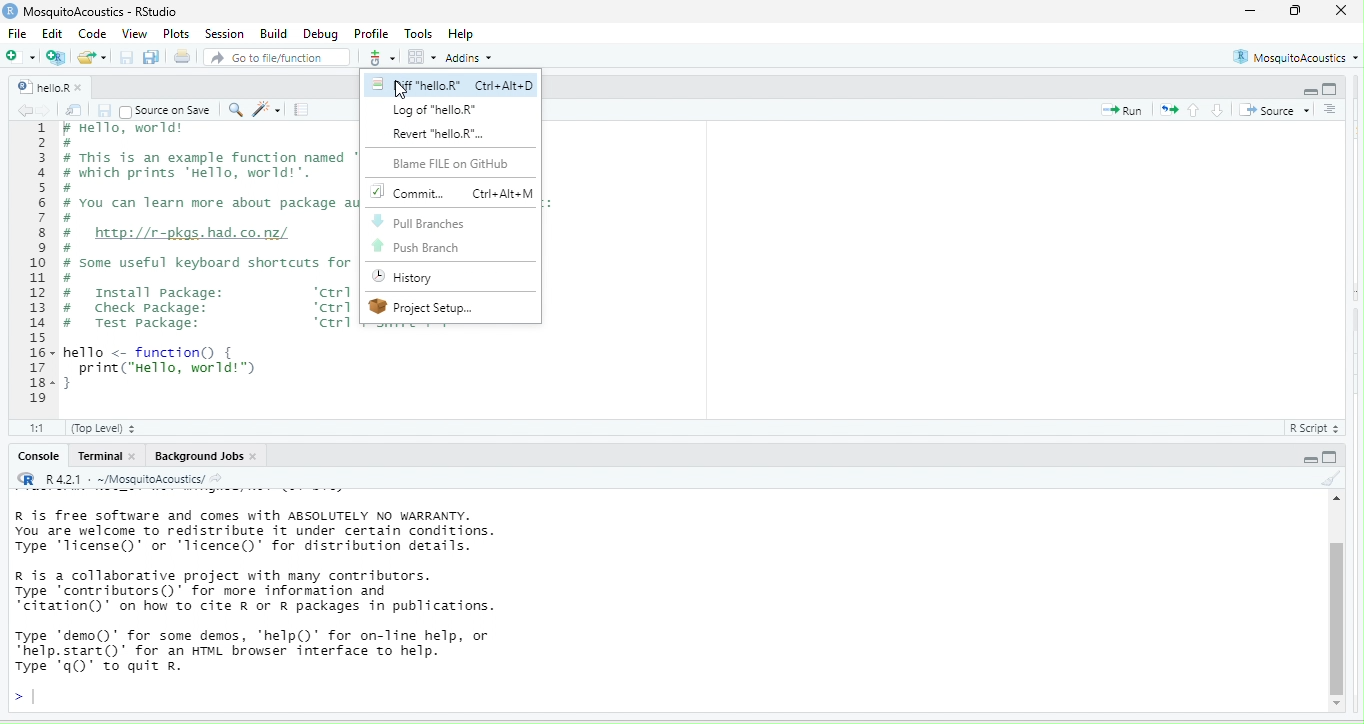 This screenshot has height=724, width=1364. What do you see at coordinates (1170, 110) in the screenshot?
I see `re run the previous code` at bounding box center [1170, 110].